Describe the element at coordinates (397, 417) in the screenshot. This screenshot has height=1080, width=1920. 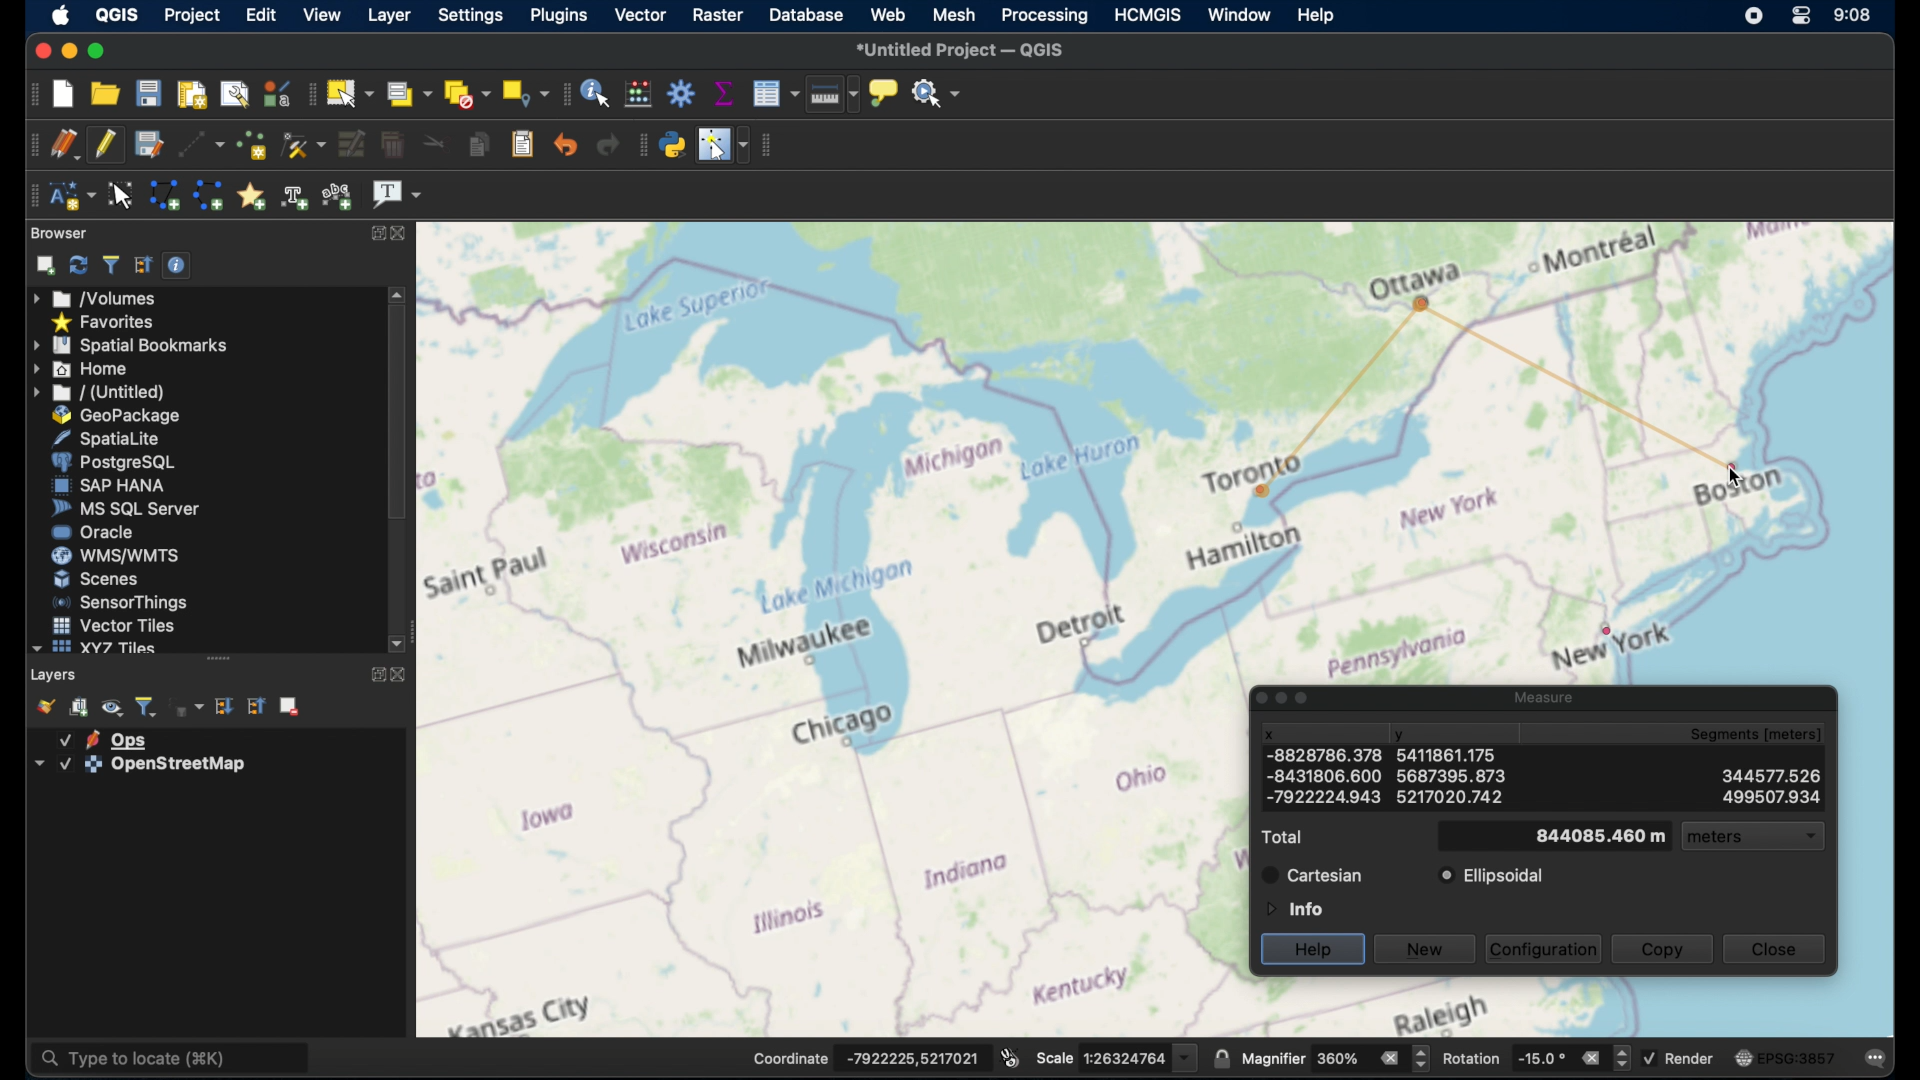
I see `scroll box` at that location.